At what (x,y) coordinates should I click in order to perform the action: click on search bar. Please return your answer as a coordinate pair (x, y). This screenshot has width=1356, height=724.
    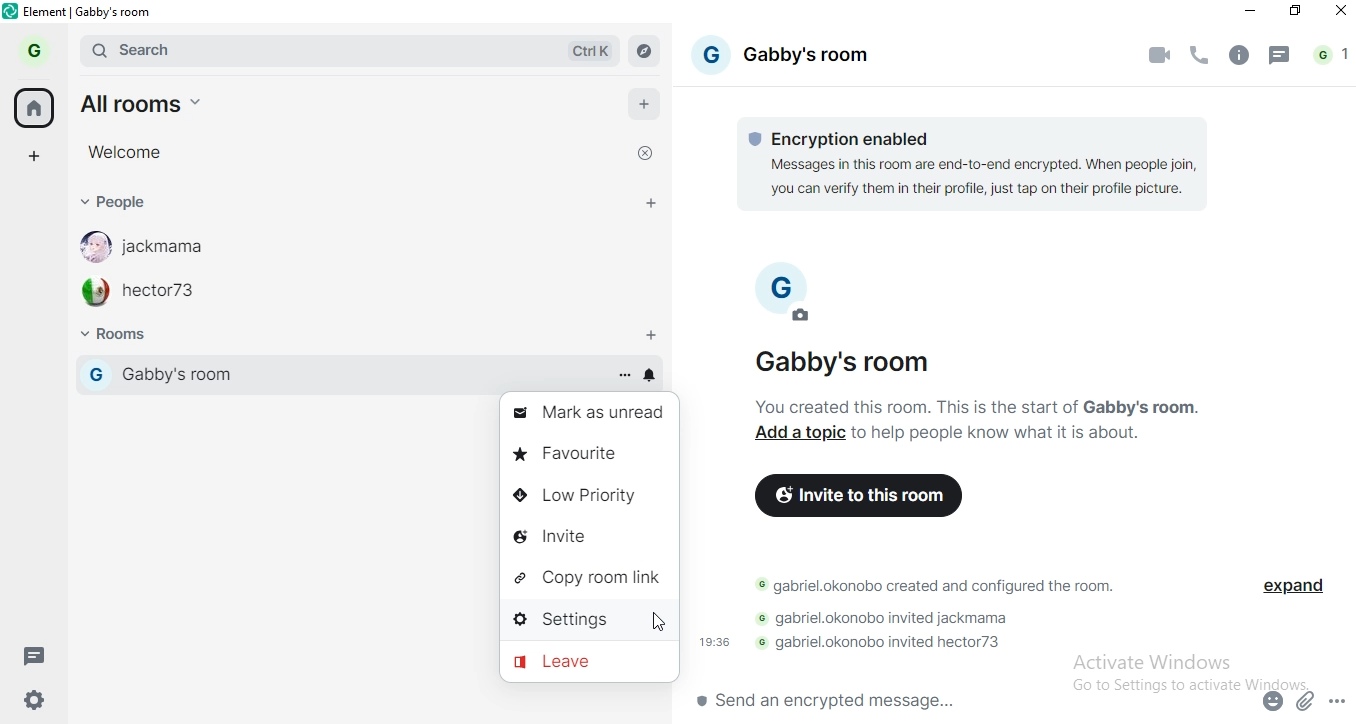
    Looking at the image, I should click on (268, 47).